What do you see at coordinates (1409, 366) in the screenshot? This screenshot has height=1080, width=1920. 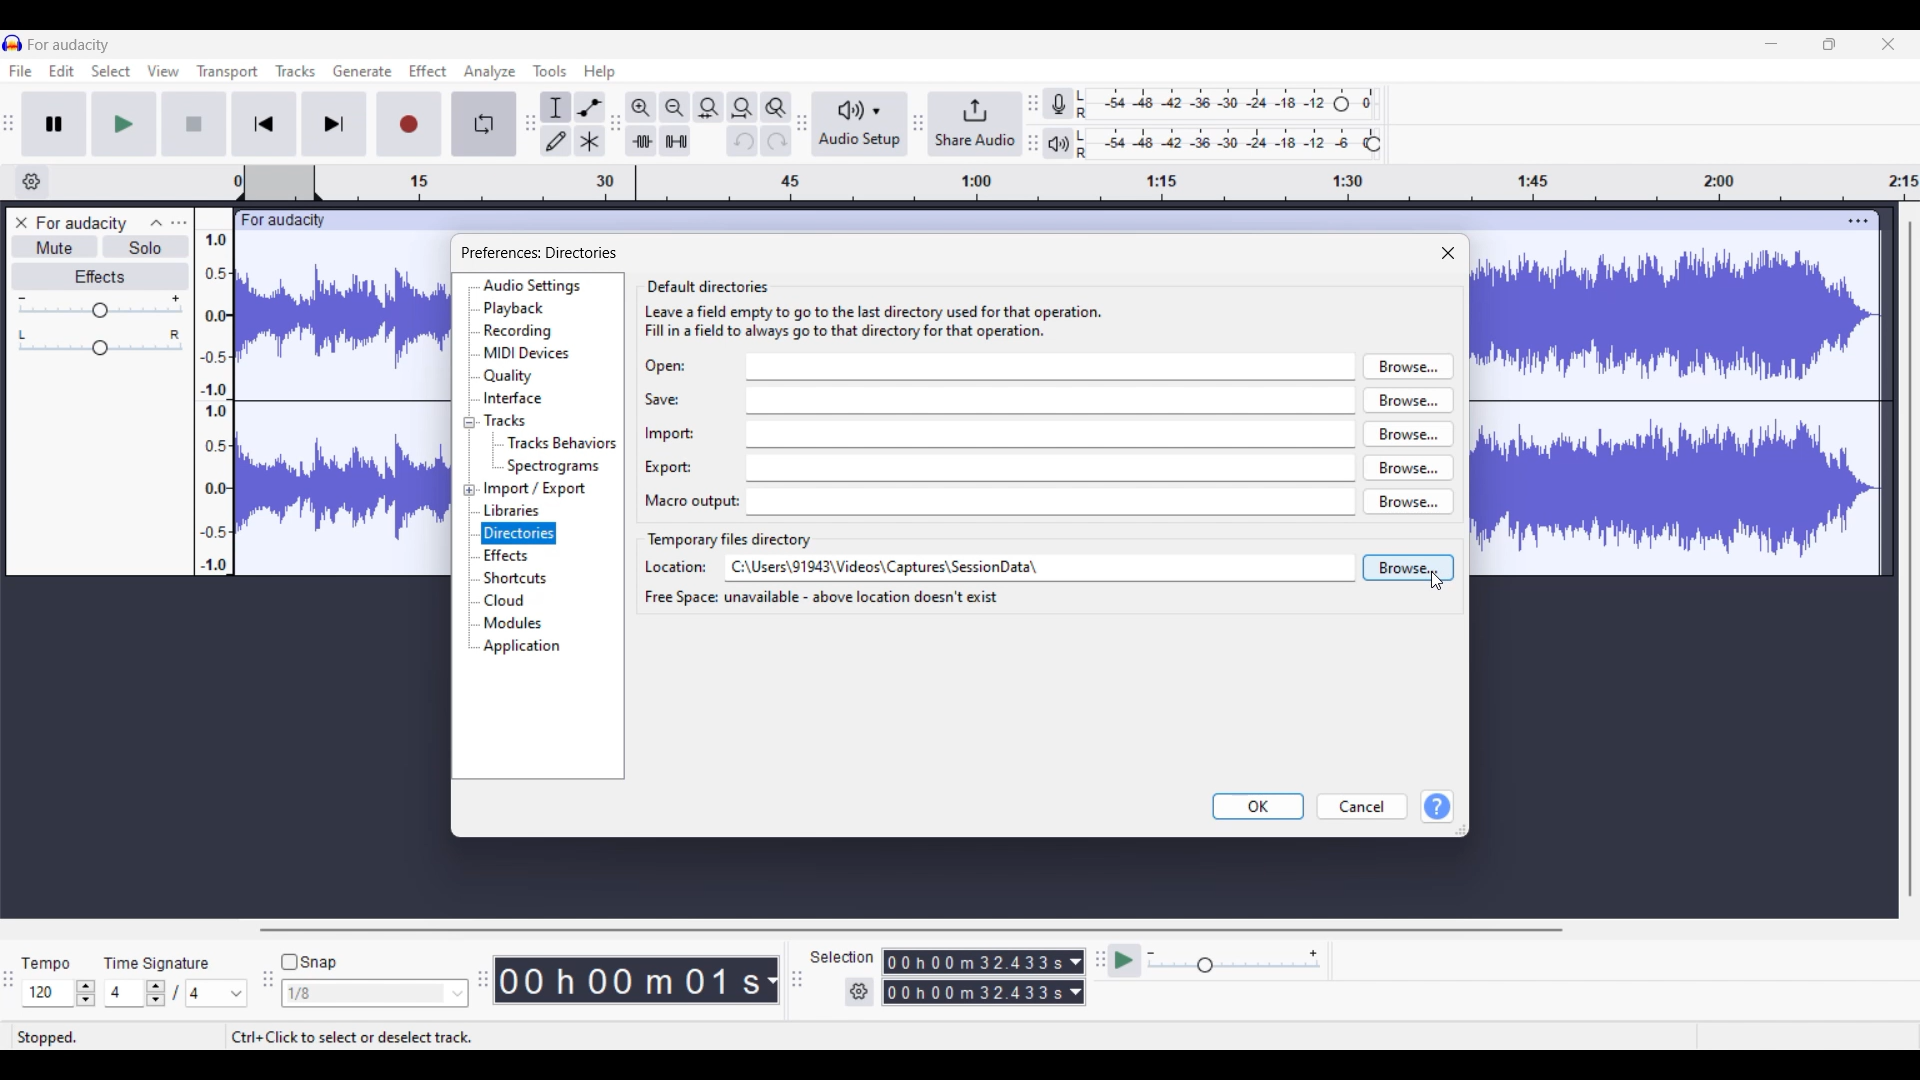 I see `browse` at bounding box center [1409, 366].